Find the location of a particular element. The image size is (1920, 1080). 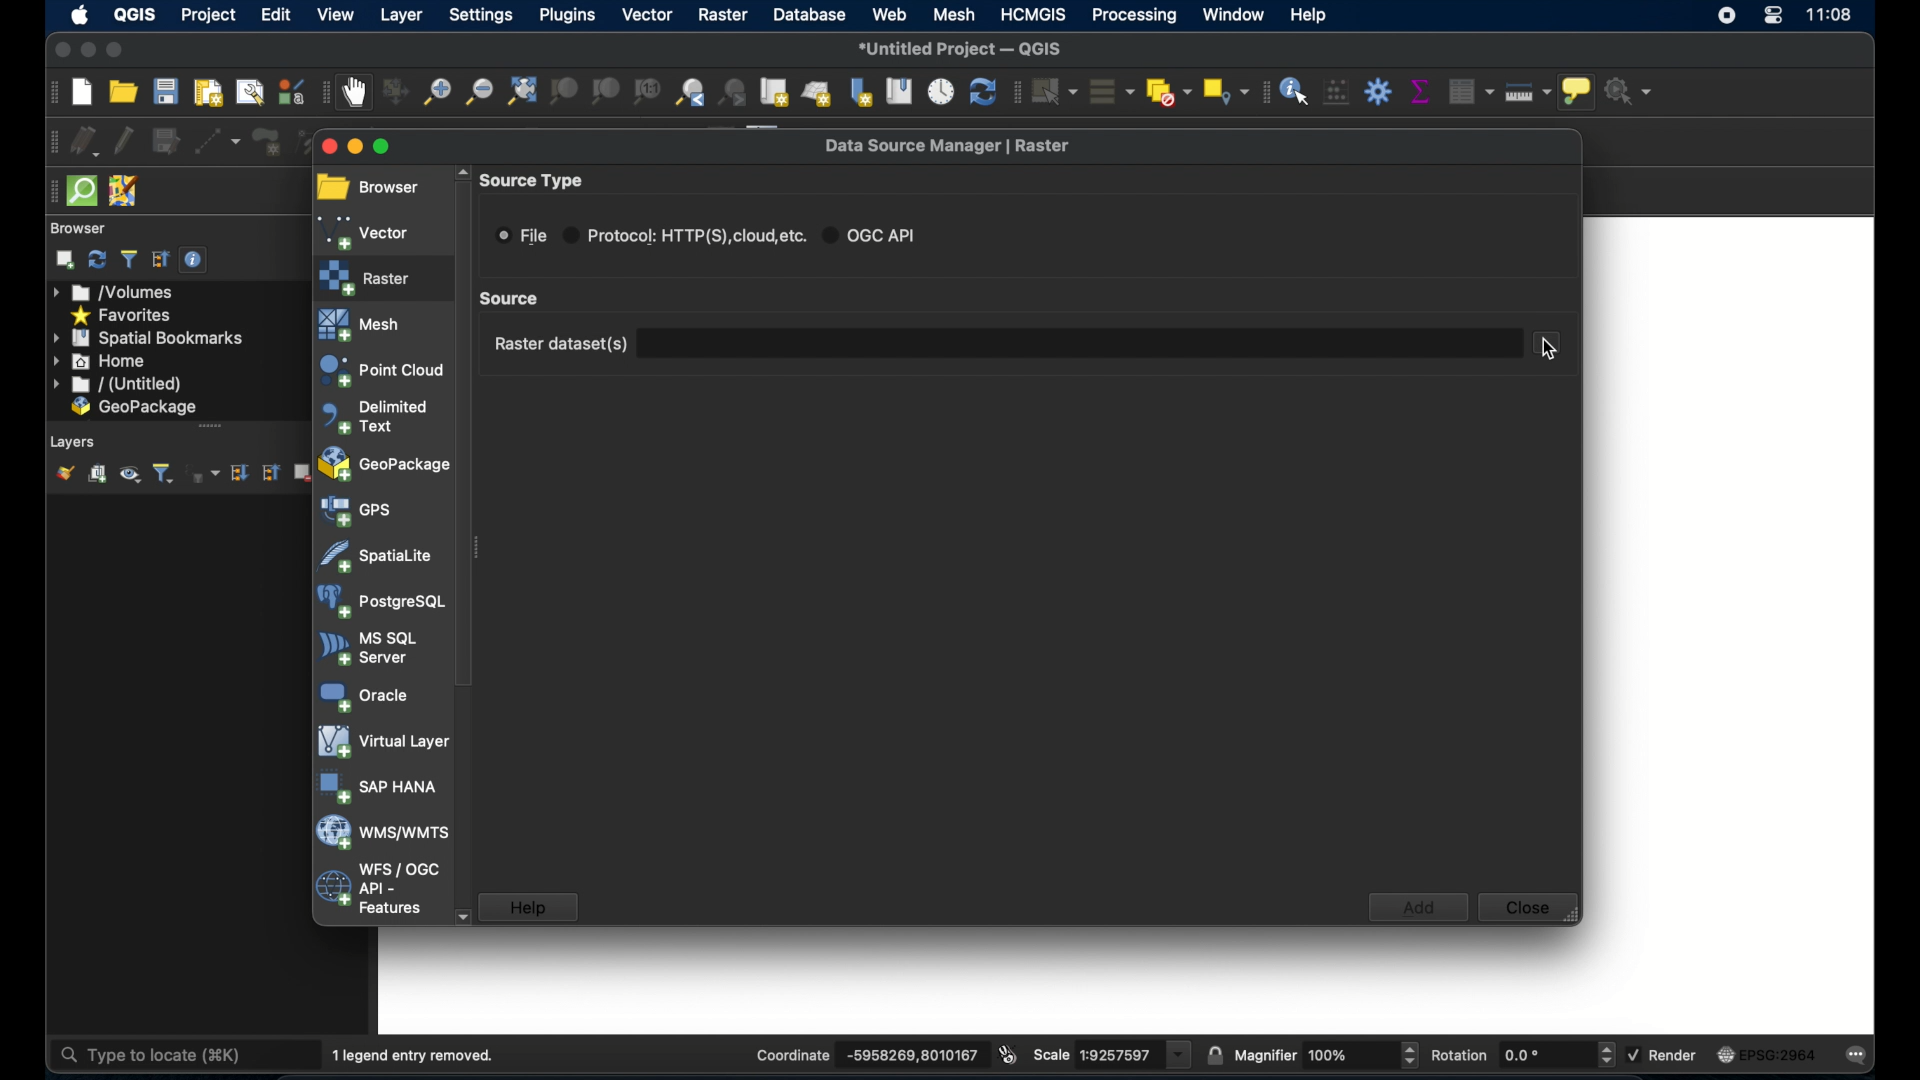

screen recorder is located at coordinates (1729, 19).